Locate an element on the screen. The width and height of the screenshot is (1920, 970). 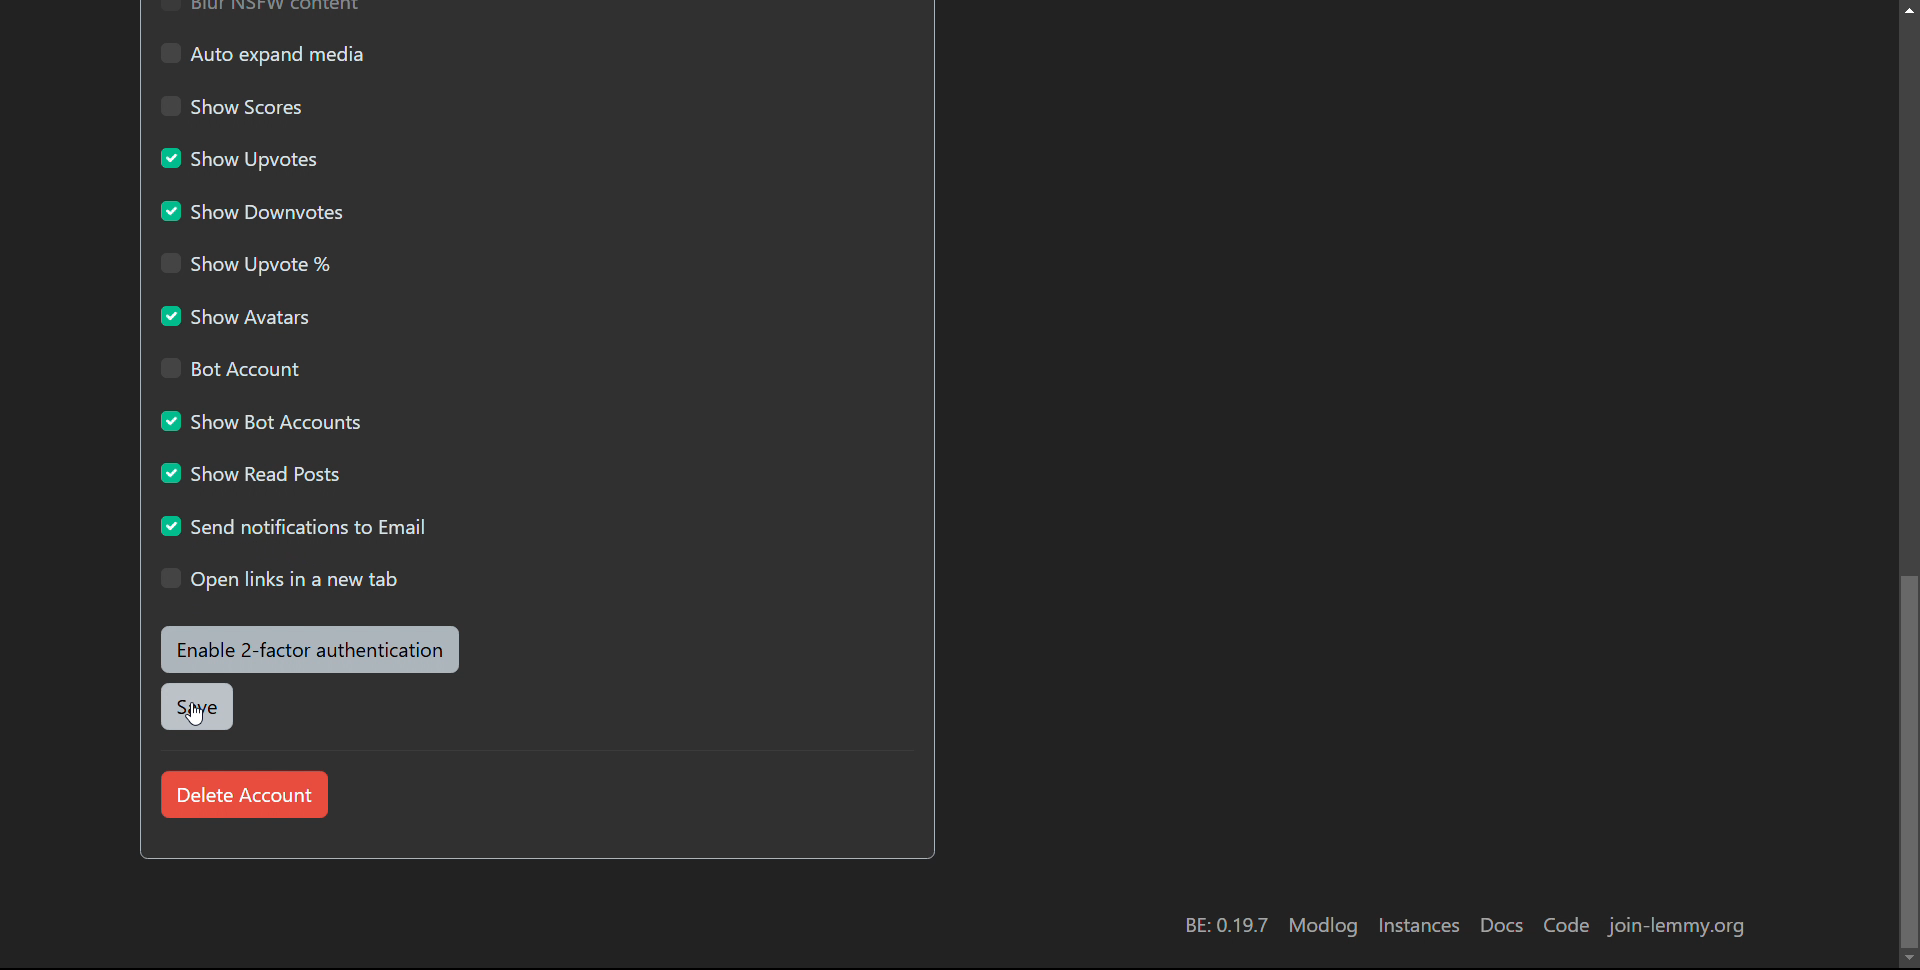
Scroll down is located at coordinates (1908, 960).